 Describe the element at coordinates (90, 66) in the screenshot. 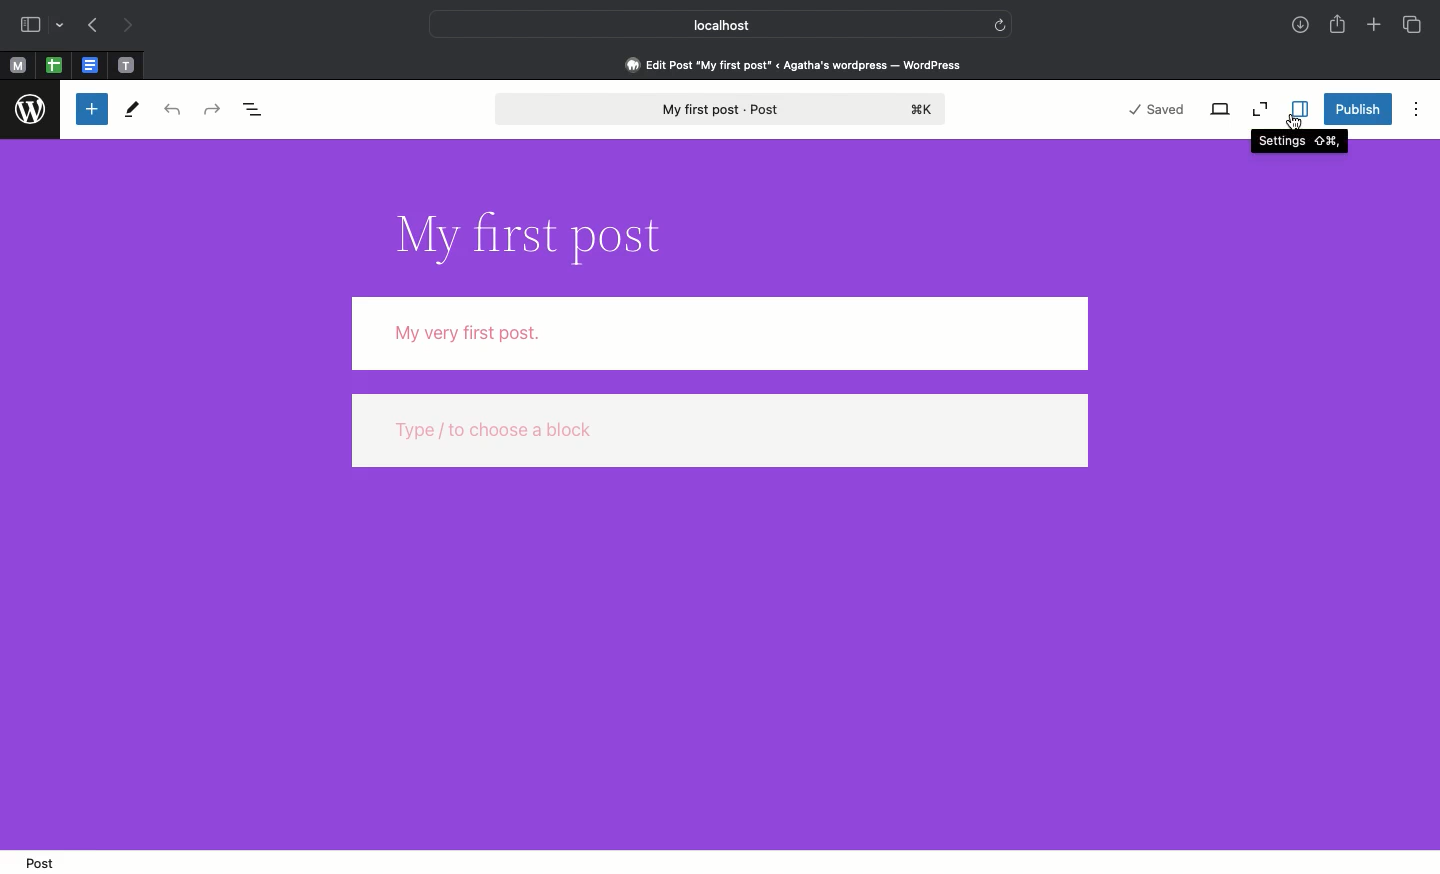

I see `pinned tabs` at that location.